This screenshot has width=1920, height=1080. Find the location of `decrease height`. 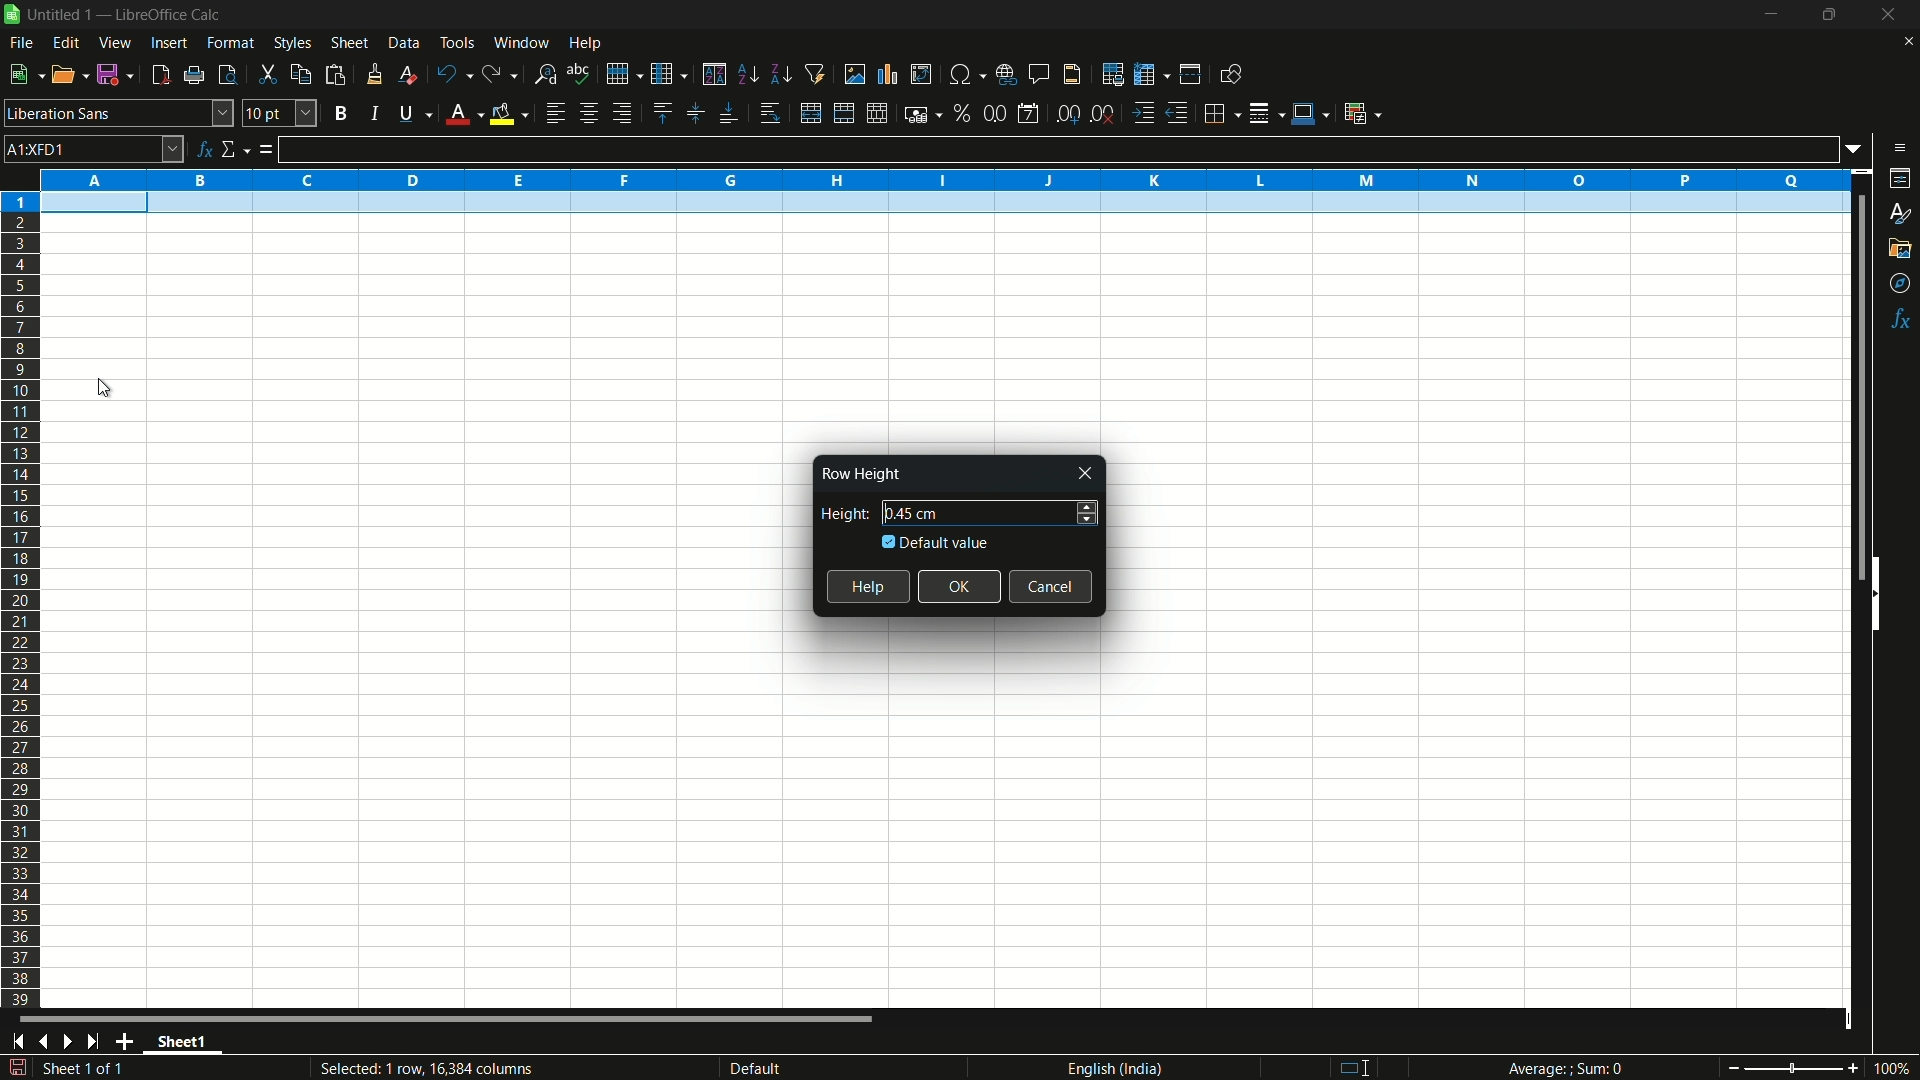

decrease height is located at coordinates (1087, 521).